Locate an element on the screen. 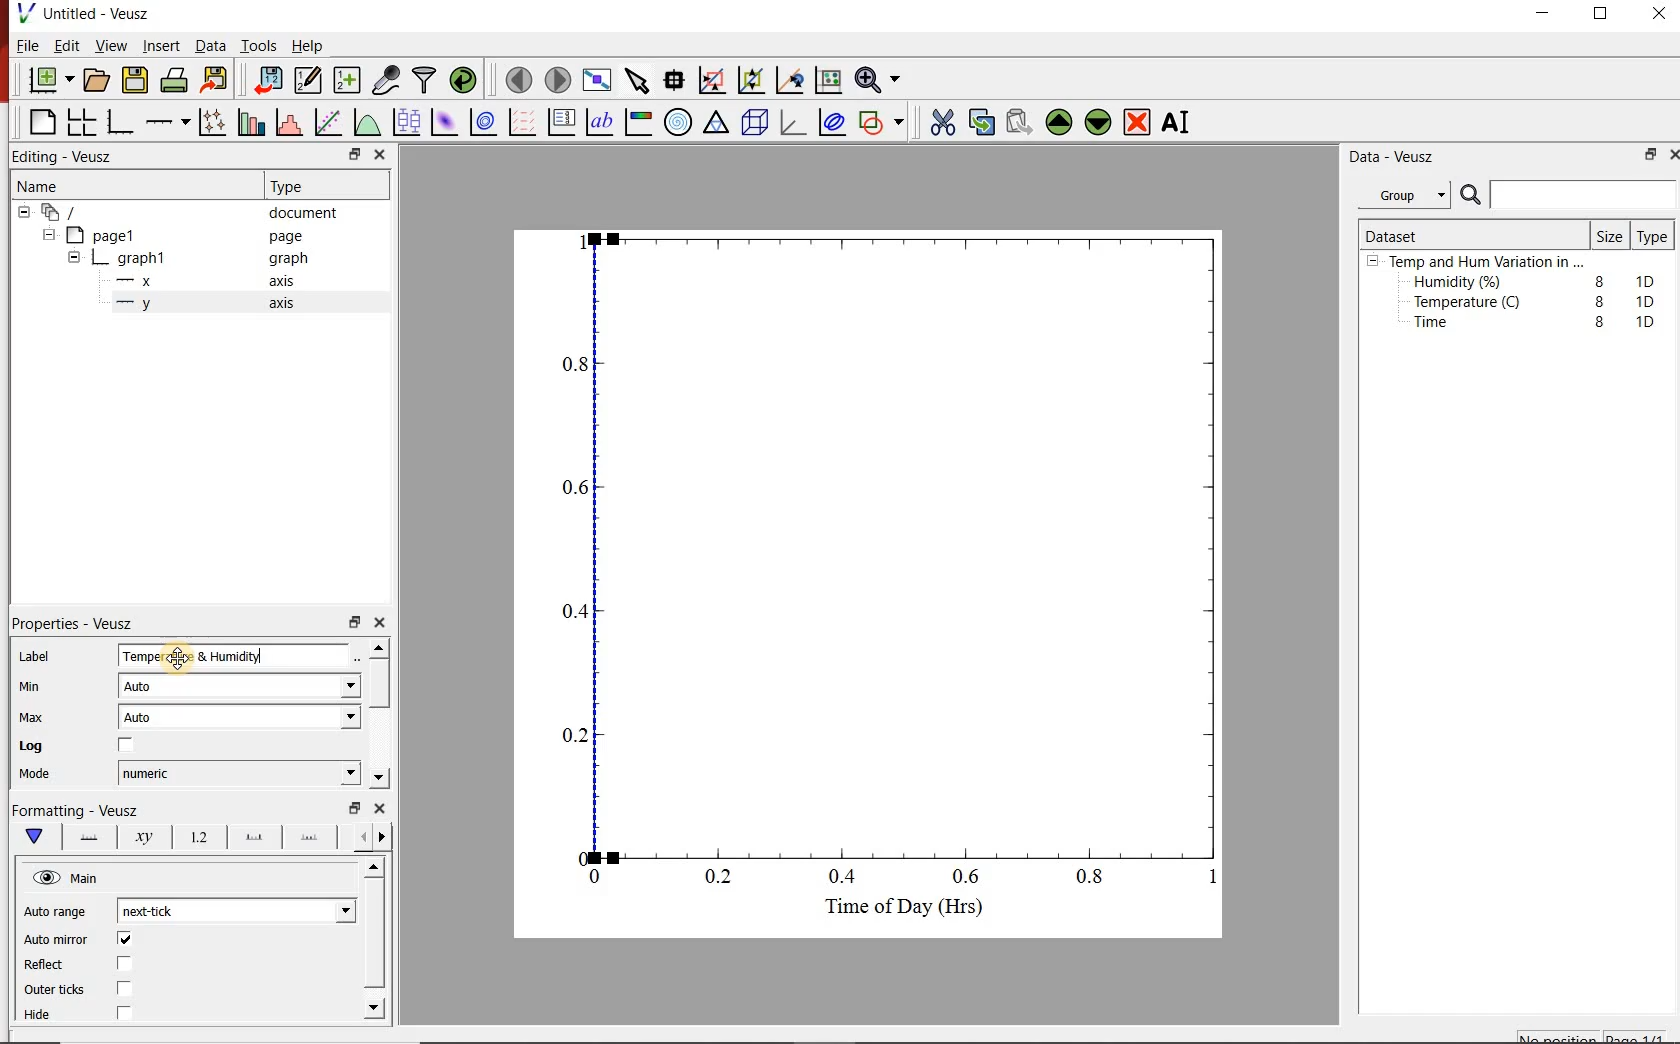 The height and width of the screenshot is (1044, 1680). Graph is located at coordinates (912, 543).